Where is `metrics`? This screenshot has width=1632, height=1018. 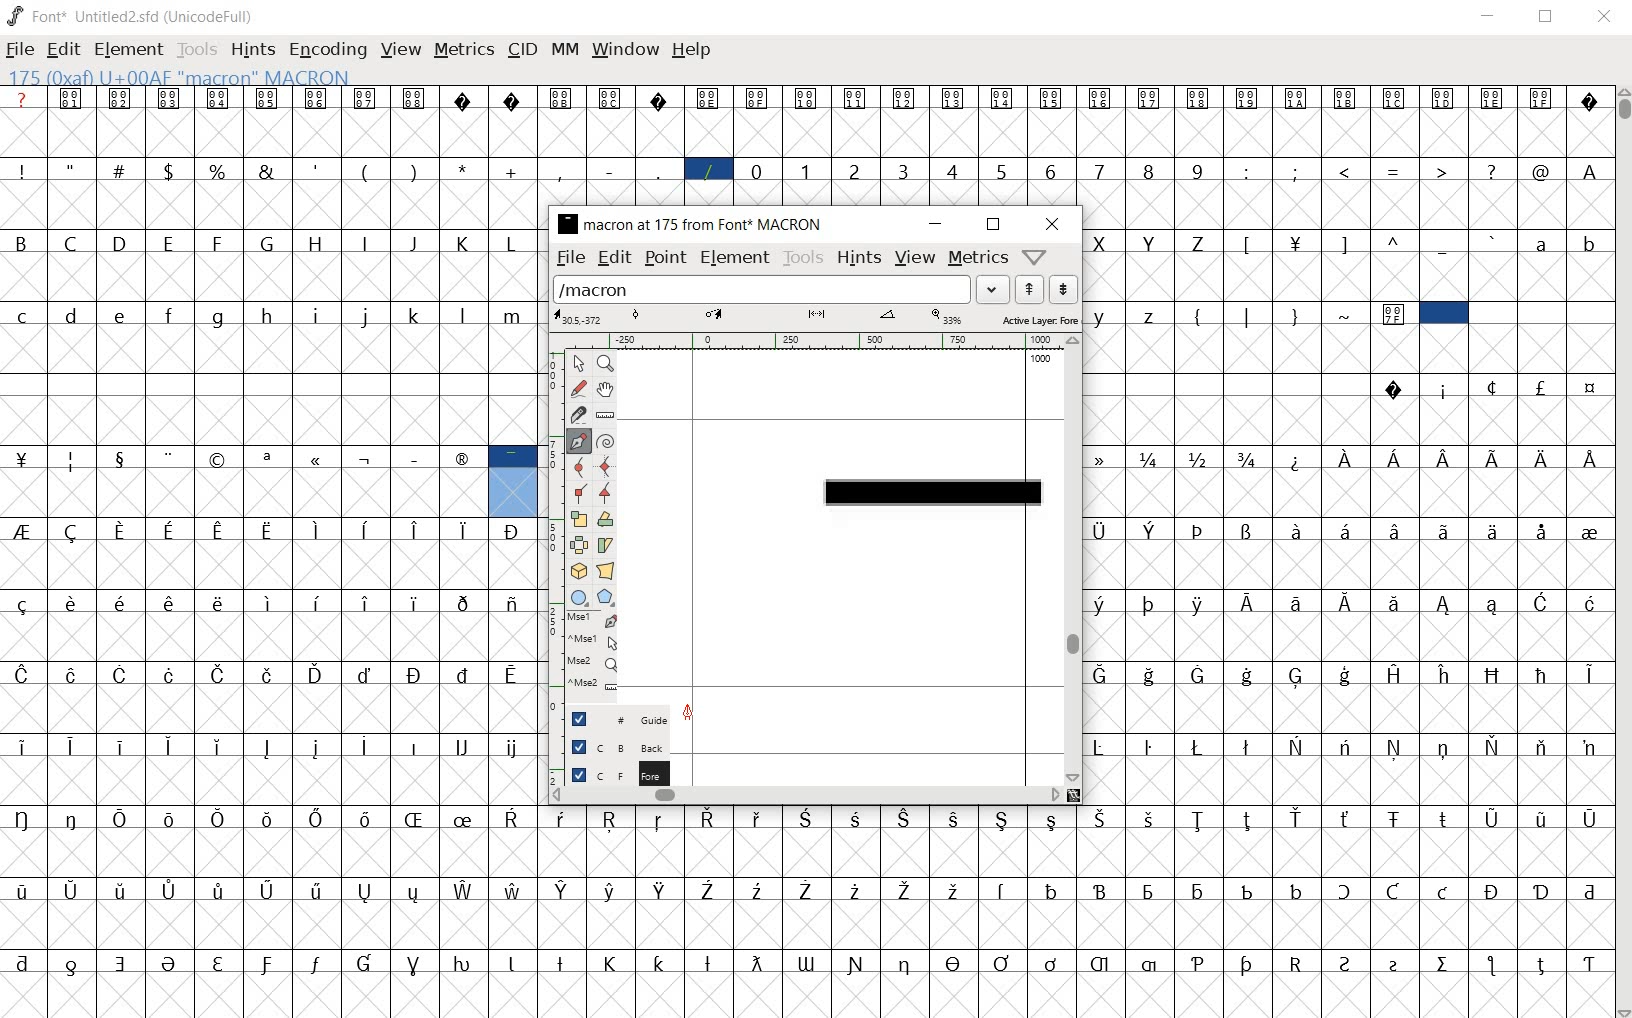
metrics is located at coordinates (465, 49).